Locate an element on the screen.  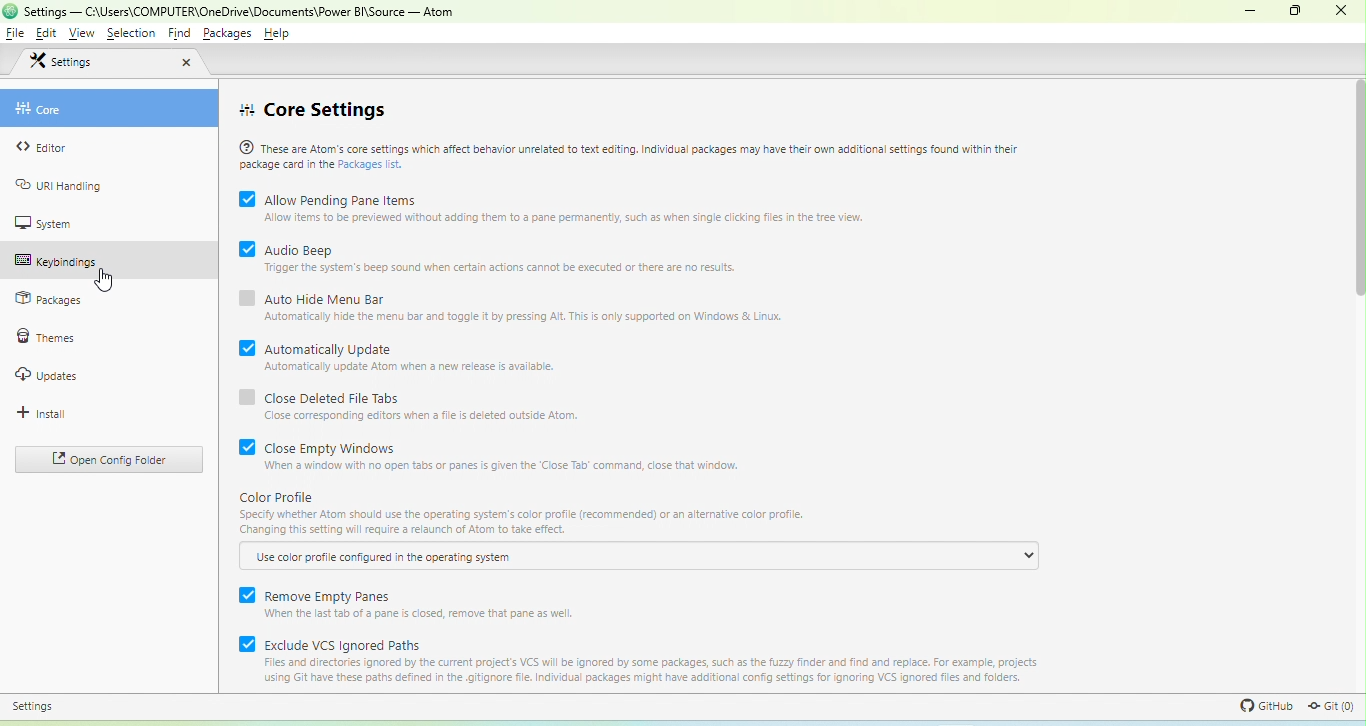
remove empty panes is located at coordinates (316, 593).